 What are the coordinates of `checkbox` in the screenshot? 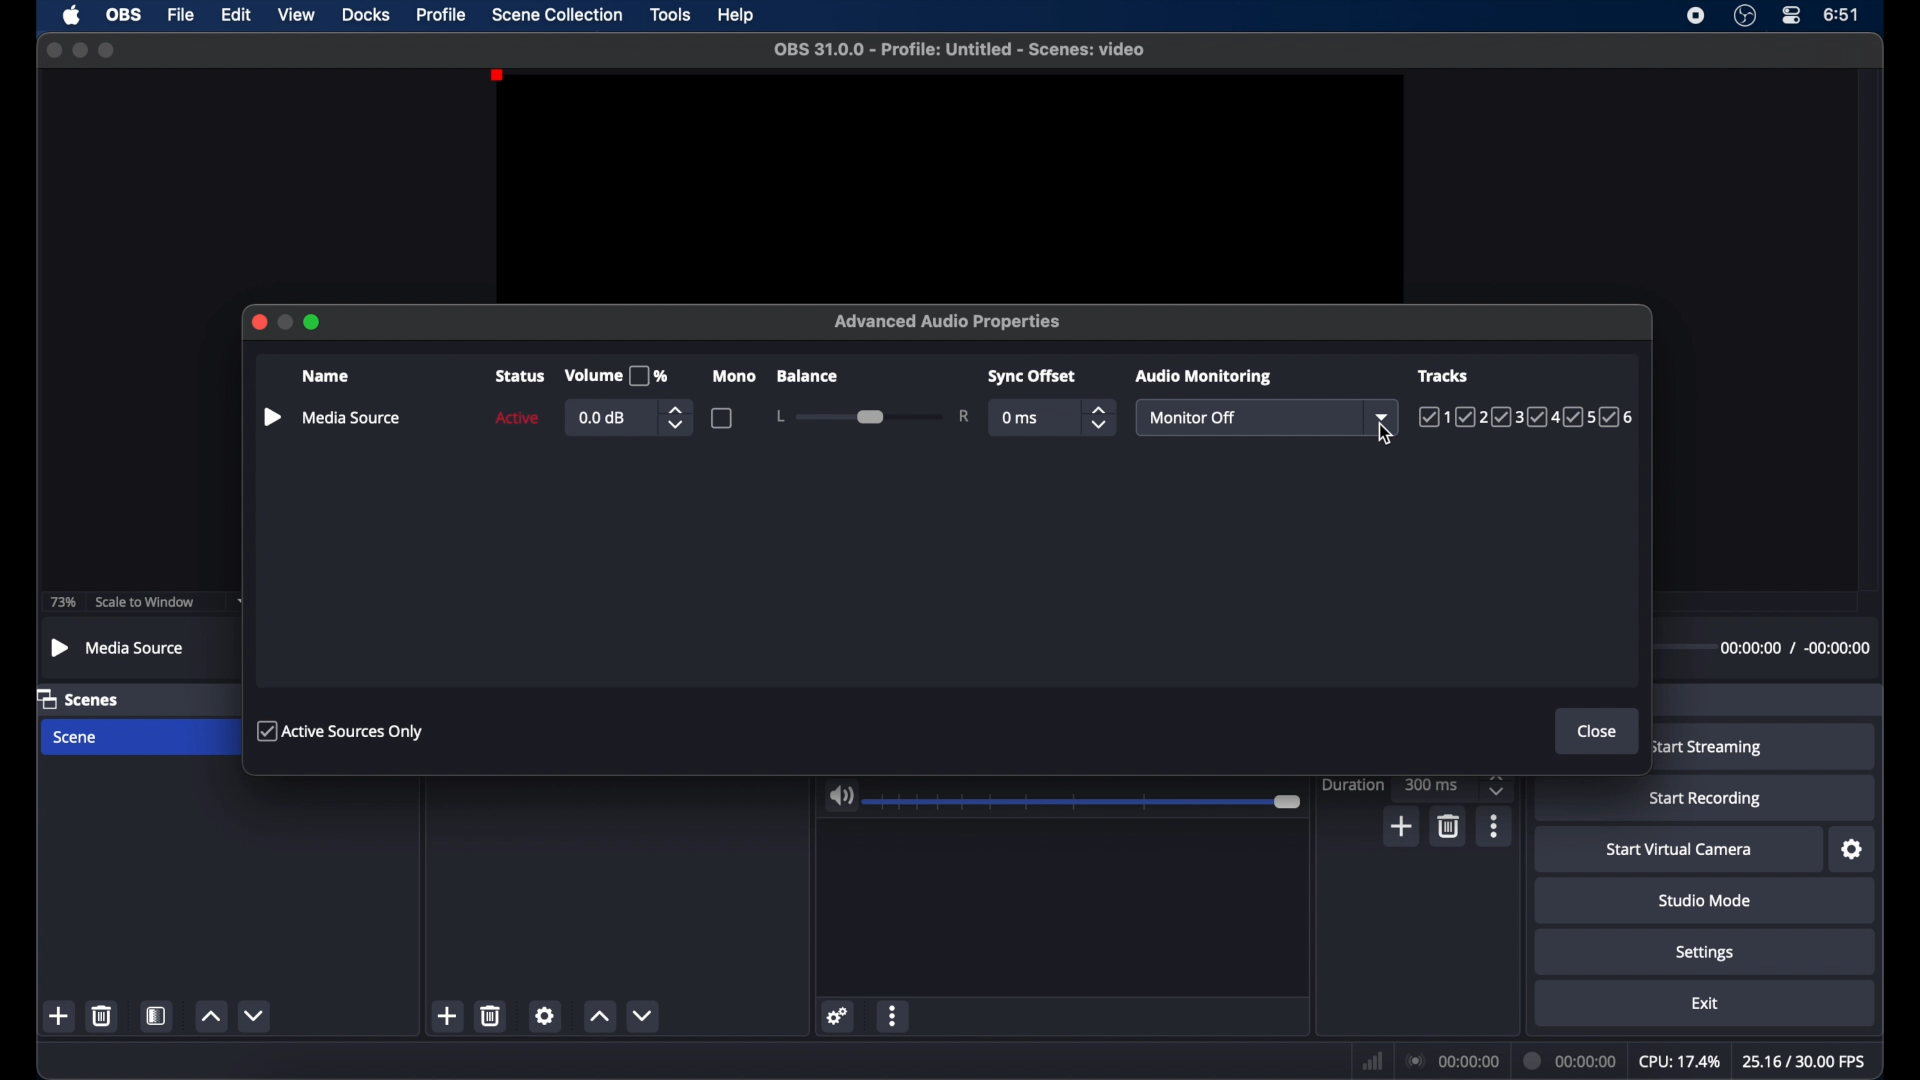 It's located at (722, 418).